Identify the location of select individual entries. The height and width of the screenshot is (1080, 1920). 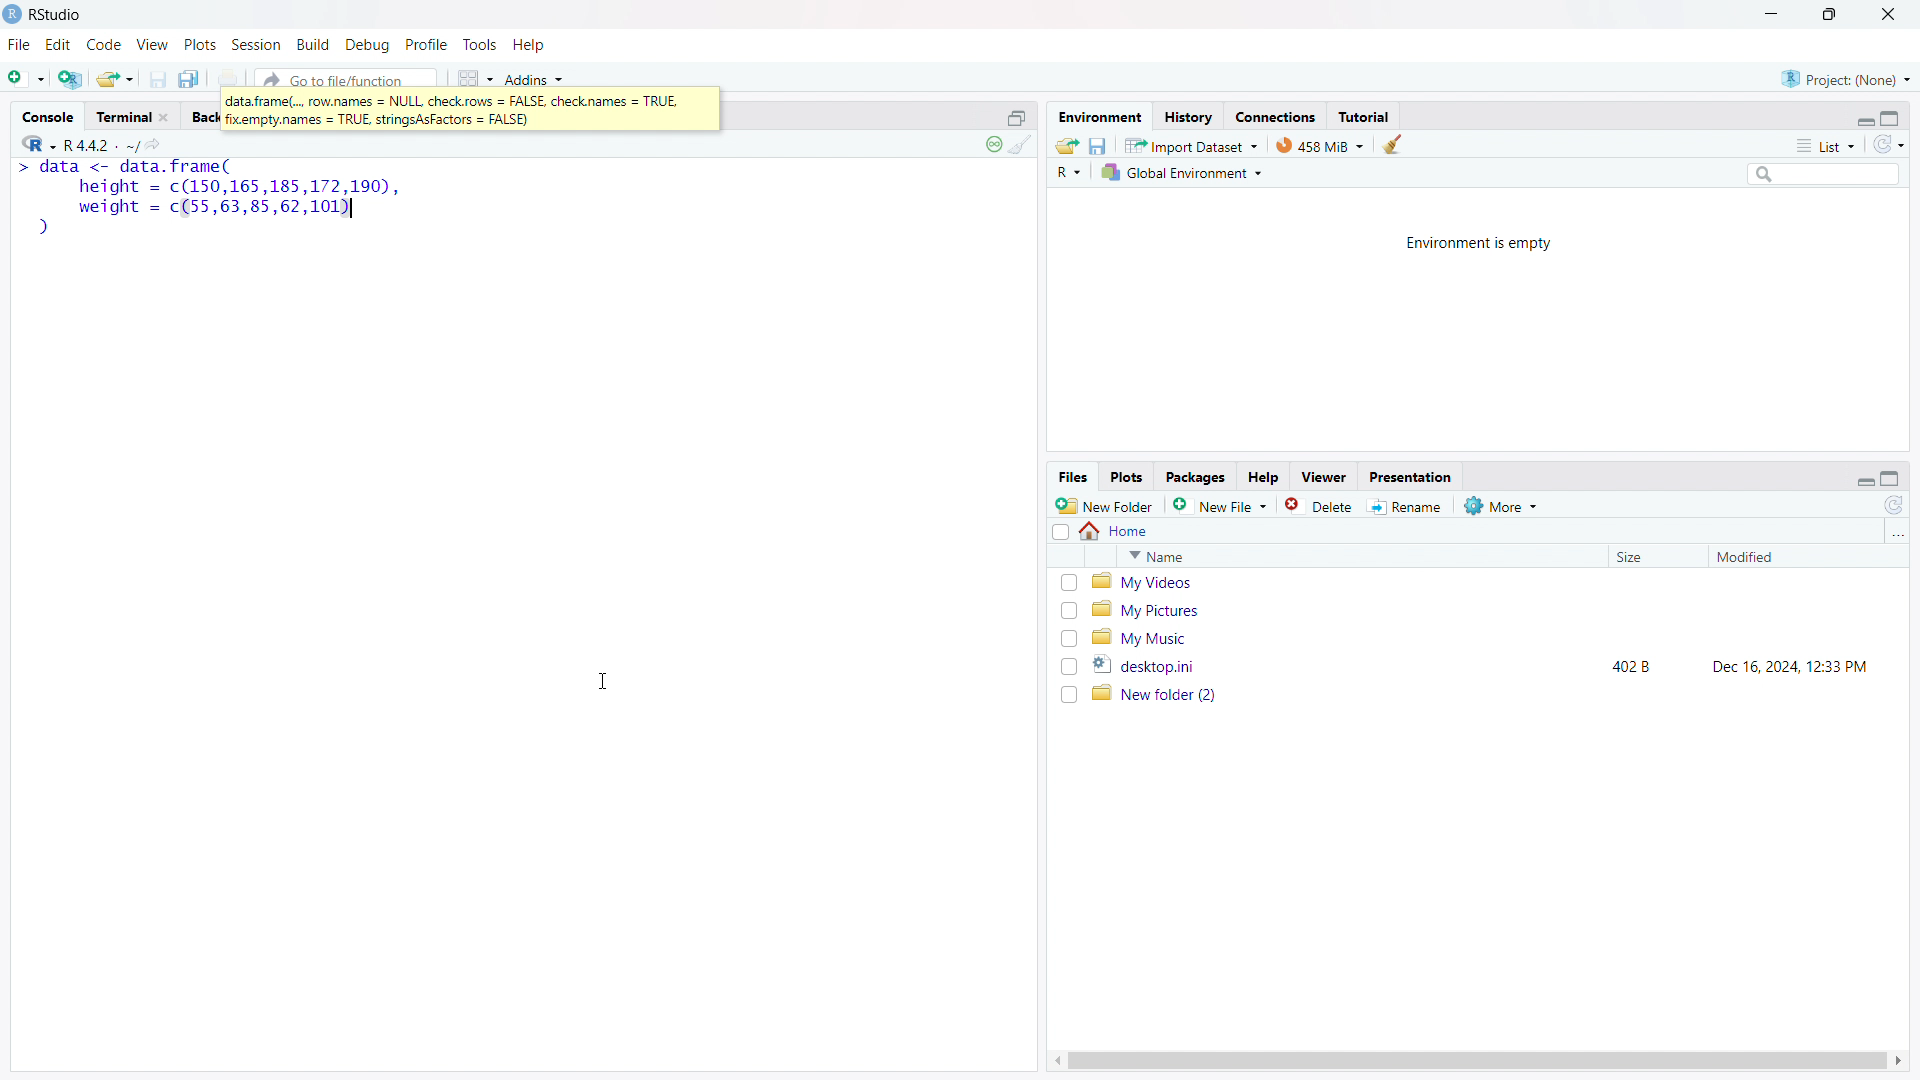
(1068, 639).